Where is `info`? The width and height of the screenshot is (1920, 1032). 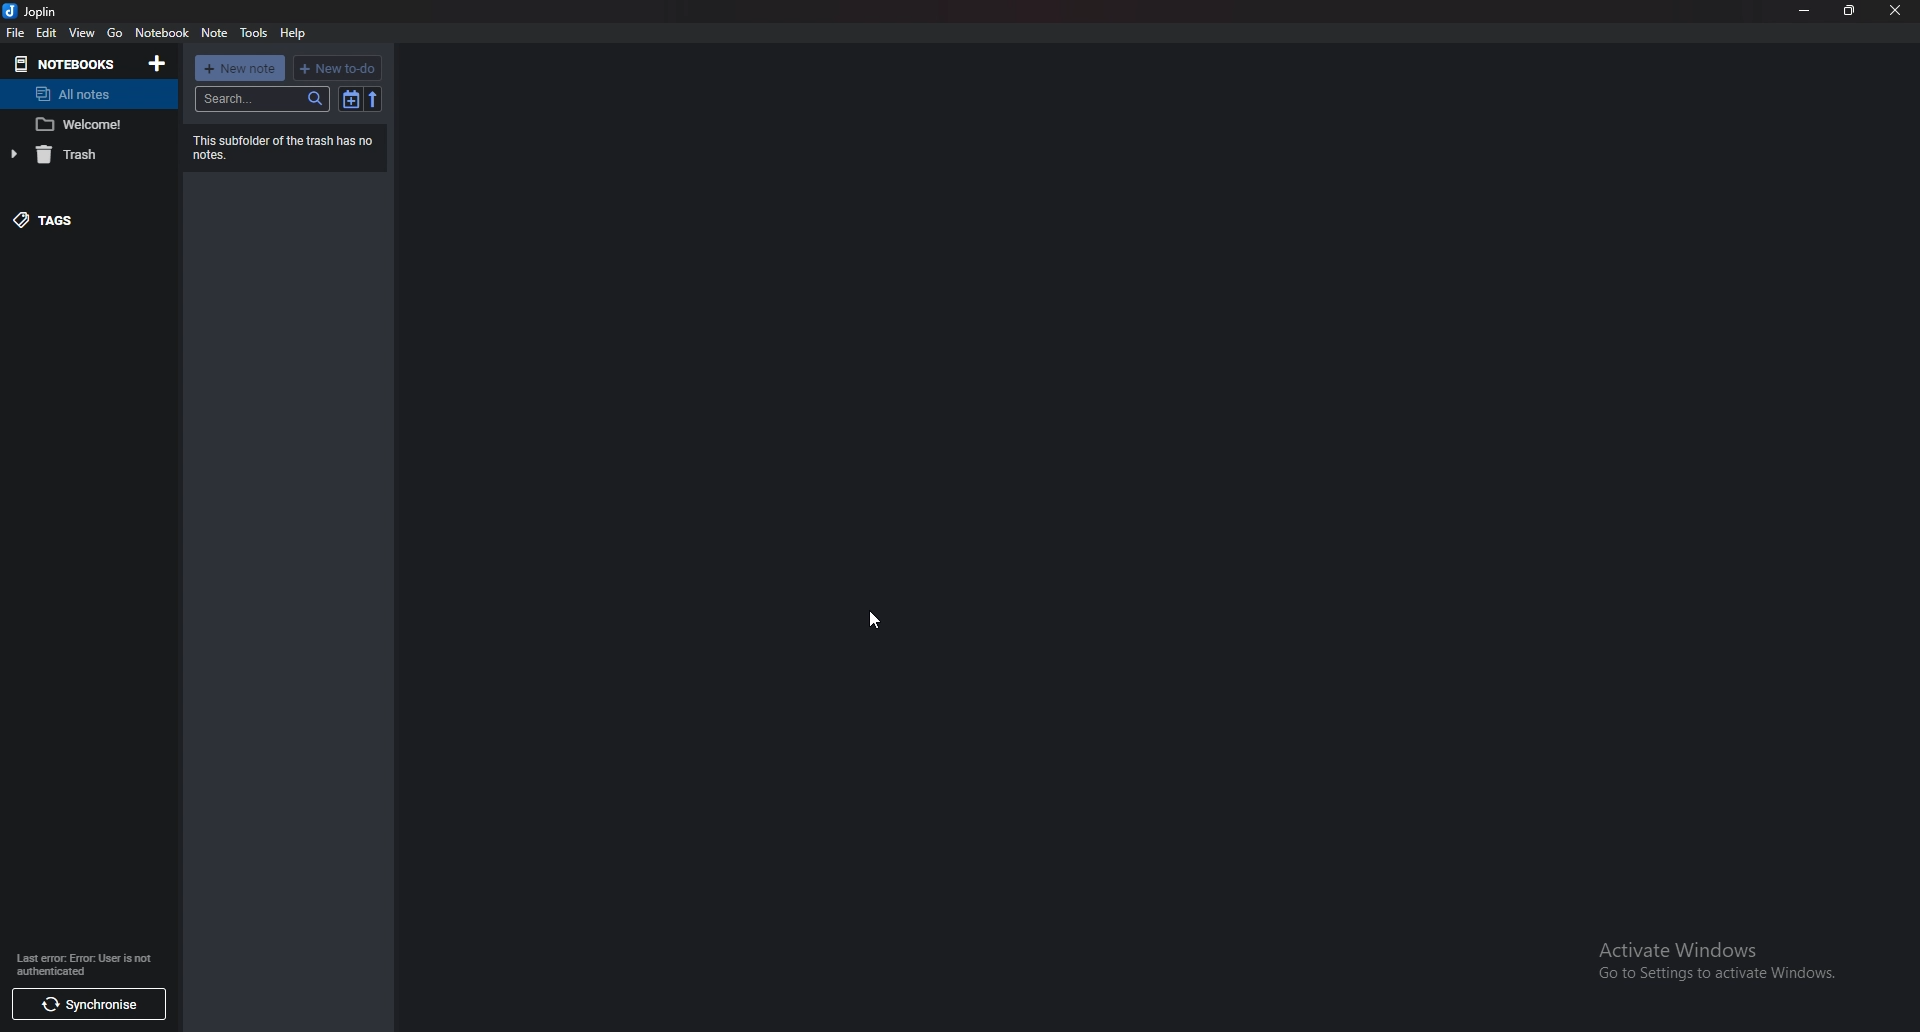 info is located at coordinates (84, 965).